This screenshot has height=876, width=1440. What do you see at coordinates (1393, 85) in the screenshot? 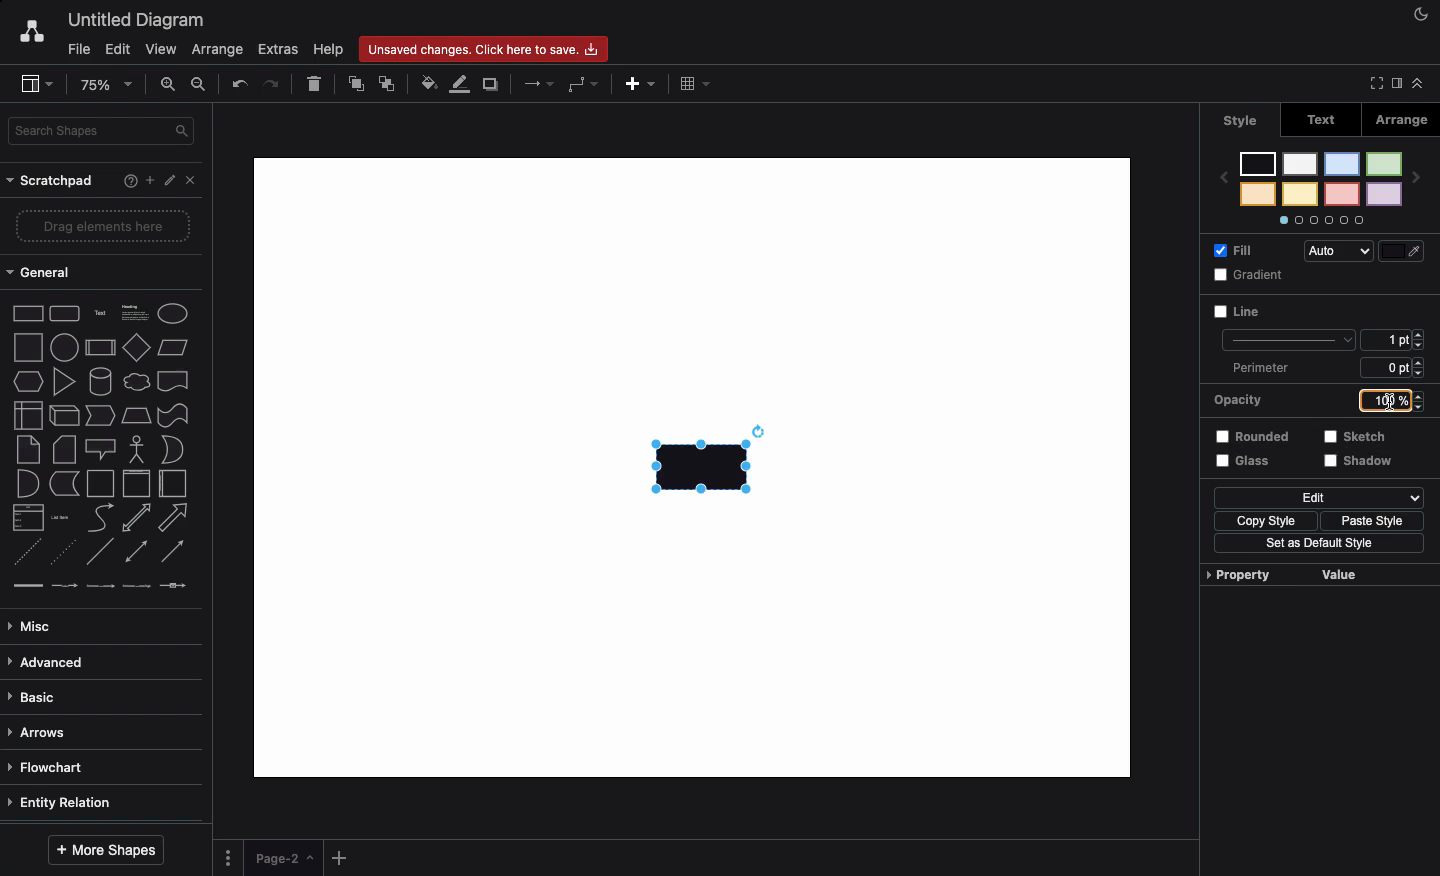
I see `Sidebar` at bounding box center [1393, 85].